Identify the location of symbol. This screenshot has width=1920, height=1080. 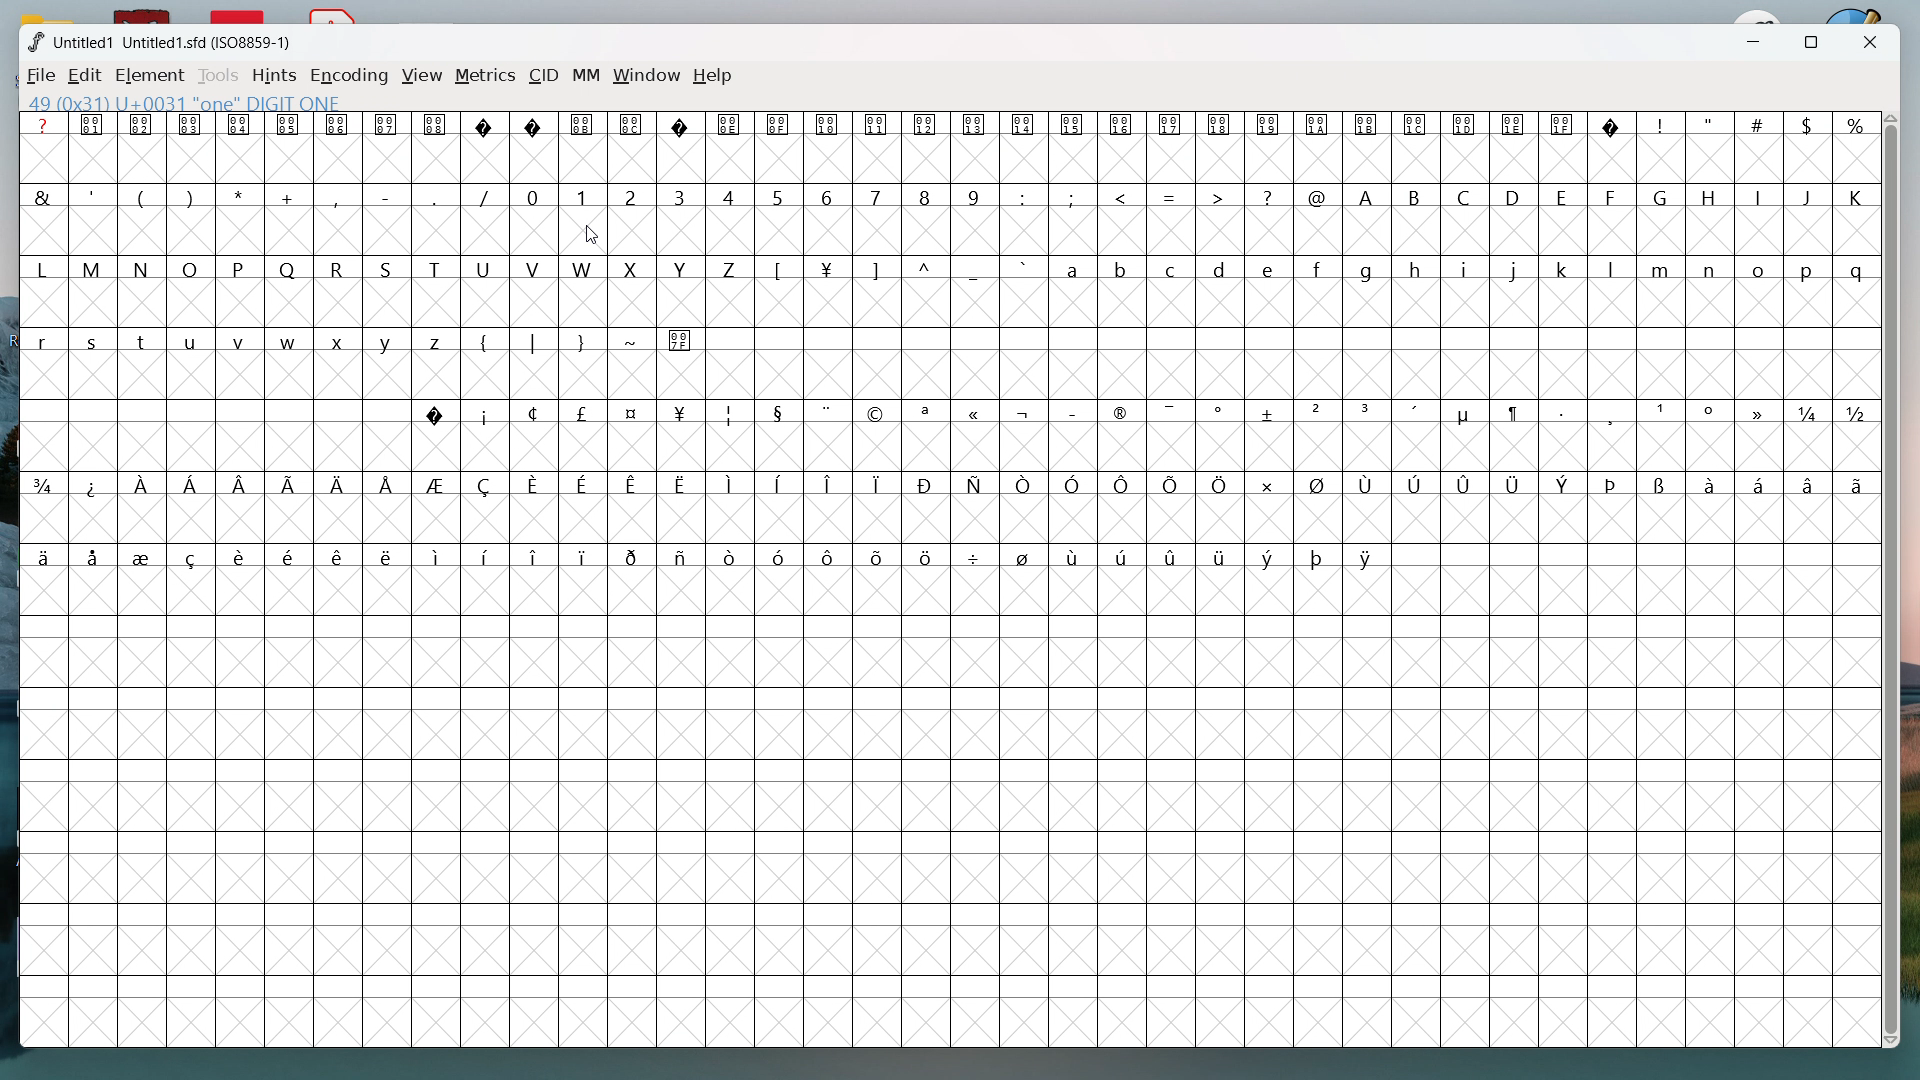
(1268, 484).